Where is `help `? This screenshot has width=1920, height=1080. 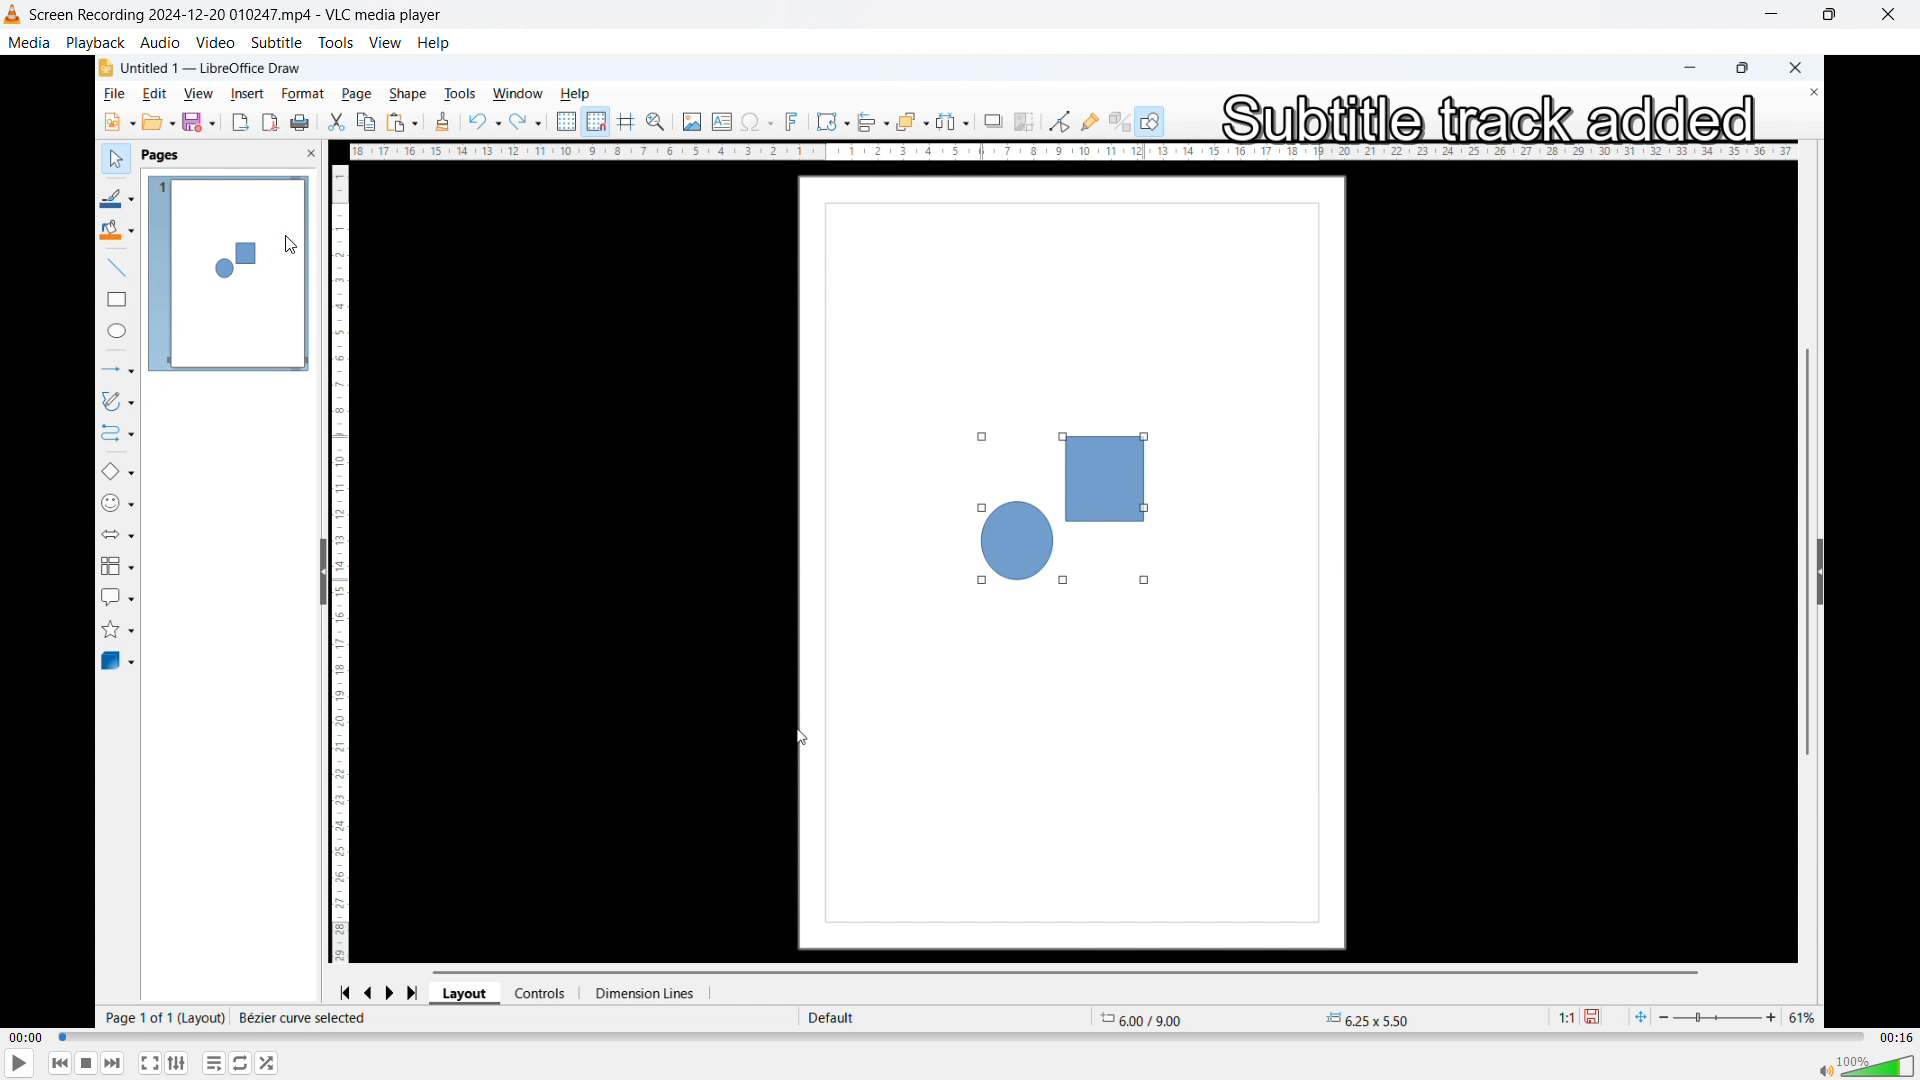
help  is located at coordinates (434, 43).